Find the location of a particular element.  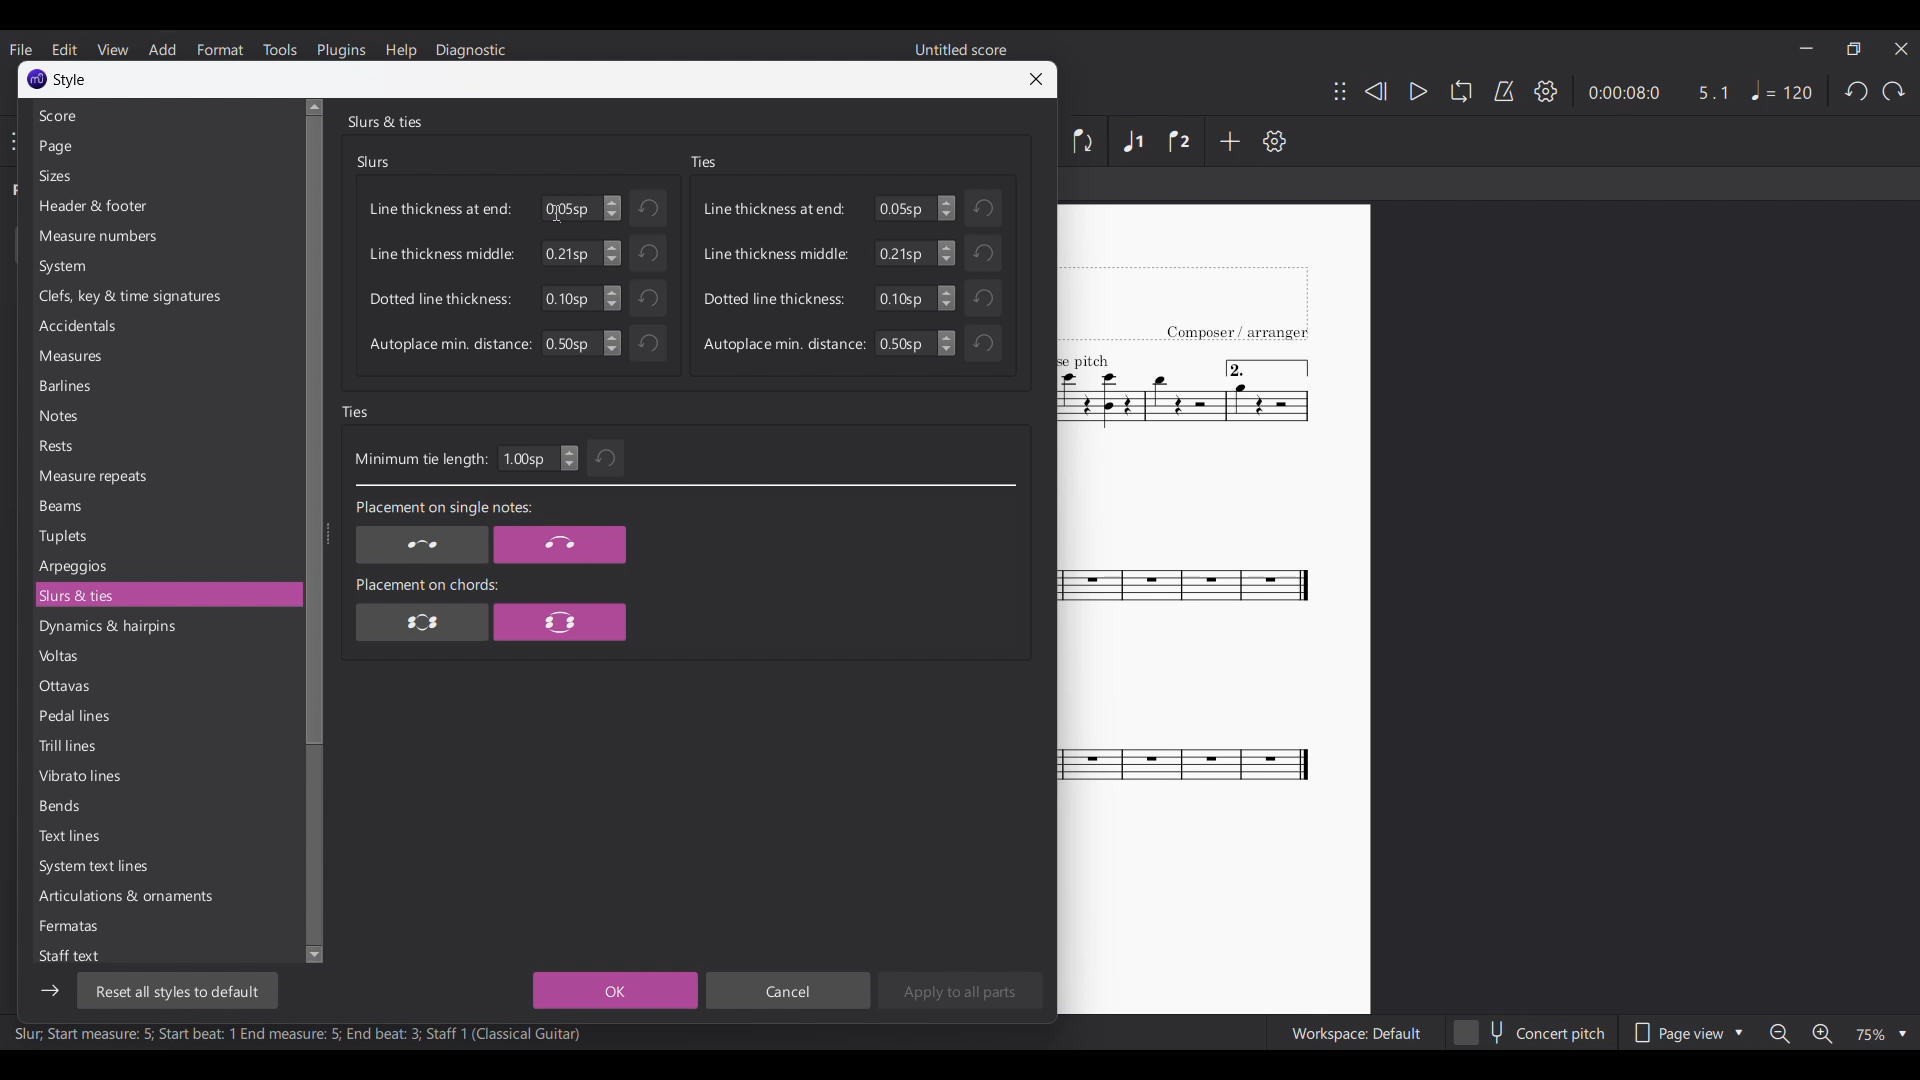

Show/Hide side bar is located at coordinates (50, 991).